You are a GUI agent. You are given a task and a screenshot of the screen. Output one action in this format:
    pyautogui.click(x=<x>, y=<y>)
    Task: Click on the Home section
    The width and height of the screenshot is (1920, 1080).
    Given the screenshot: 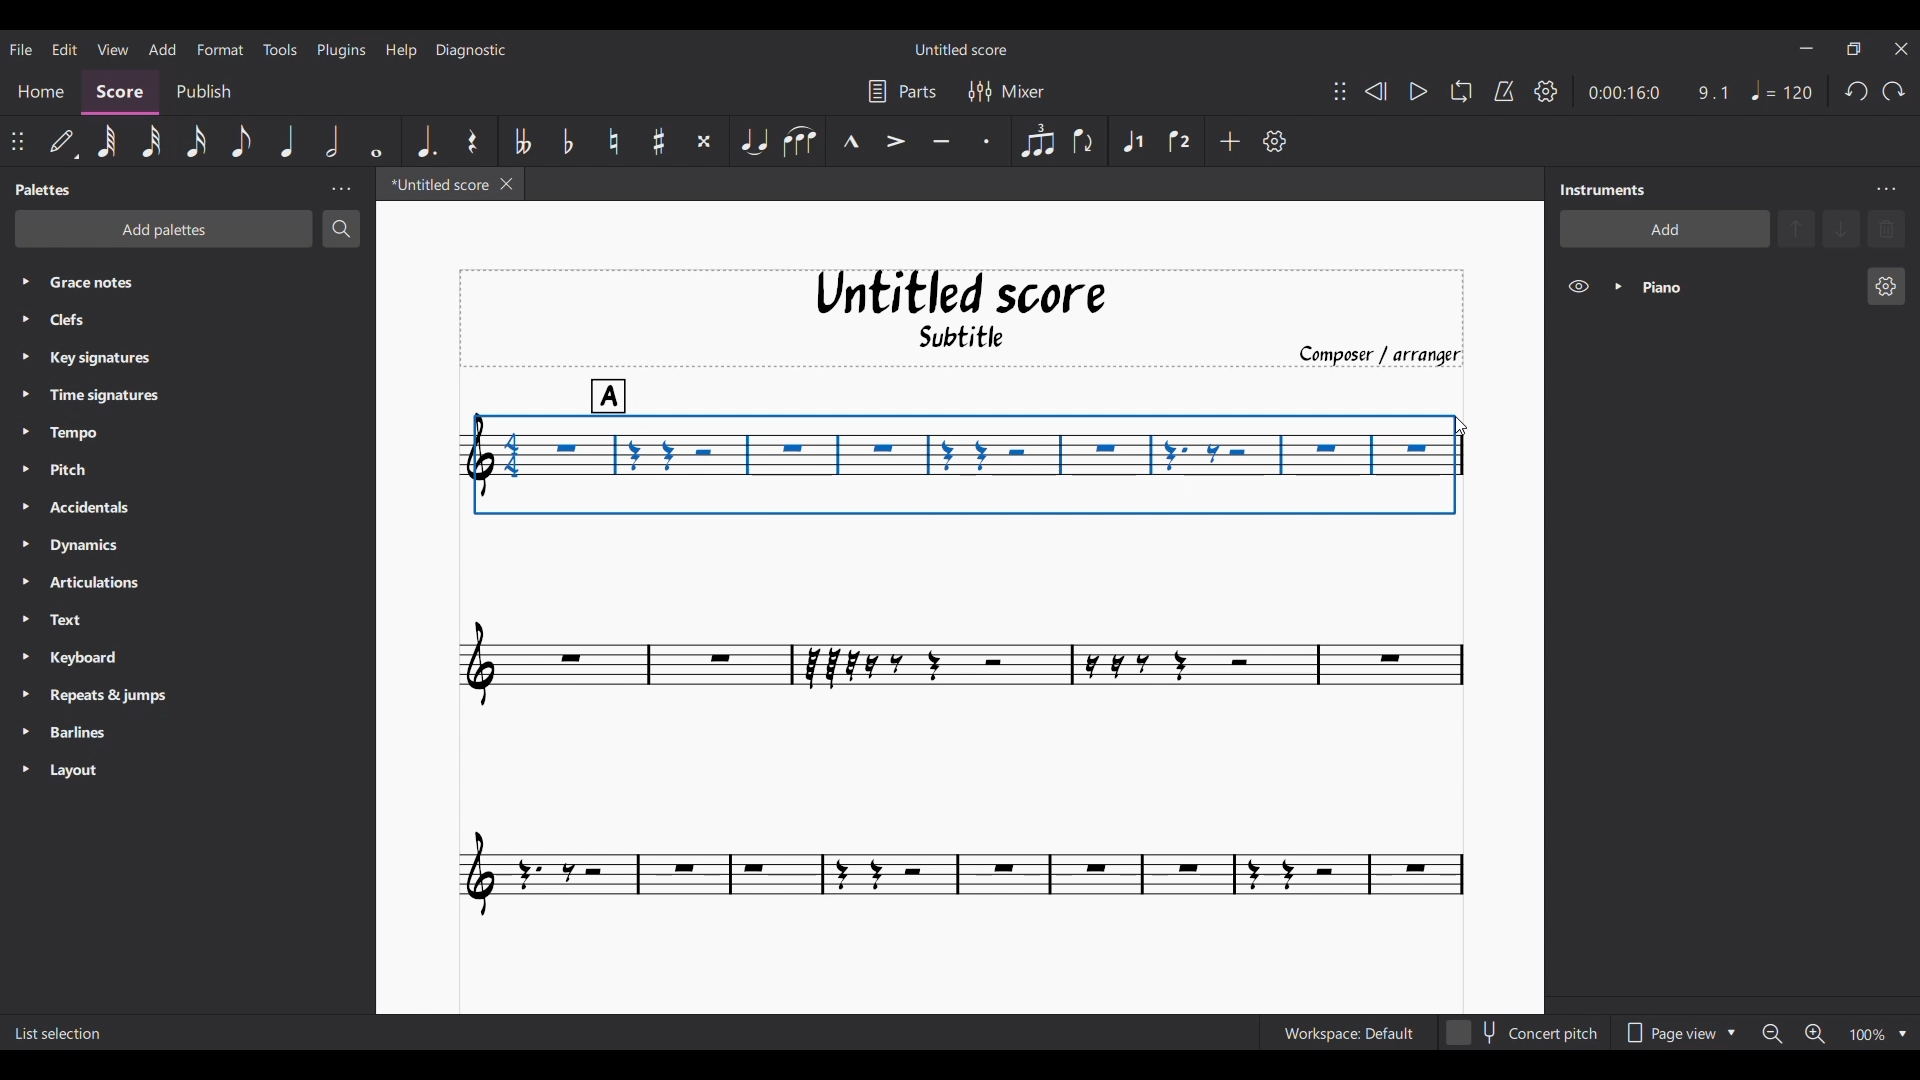 What is the action you would take?
    pyautogui.click(x=42, y=89)
    